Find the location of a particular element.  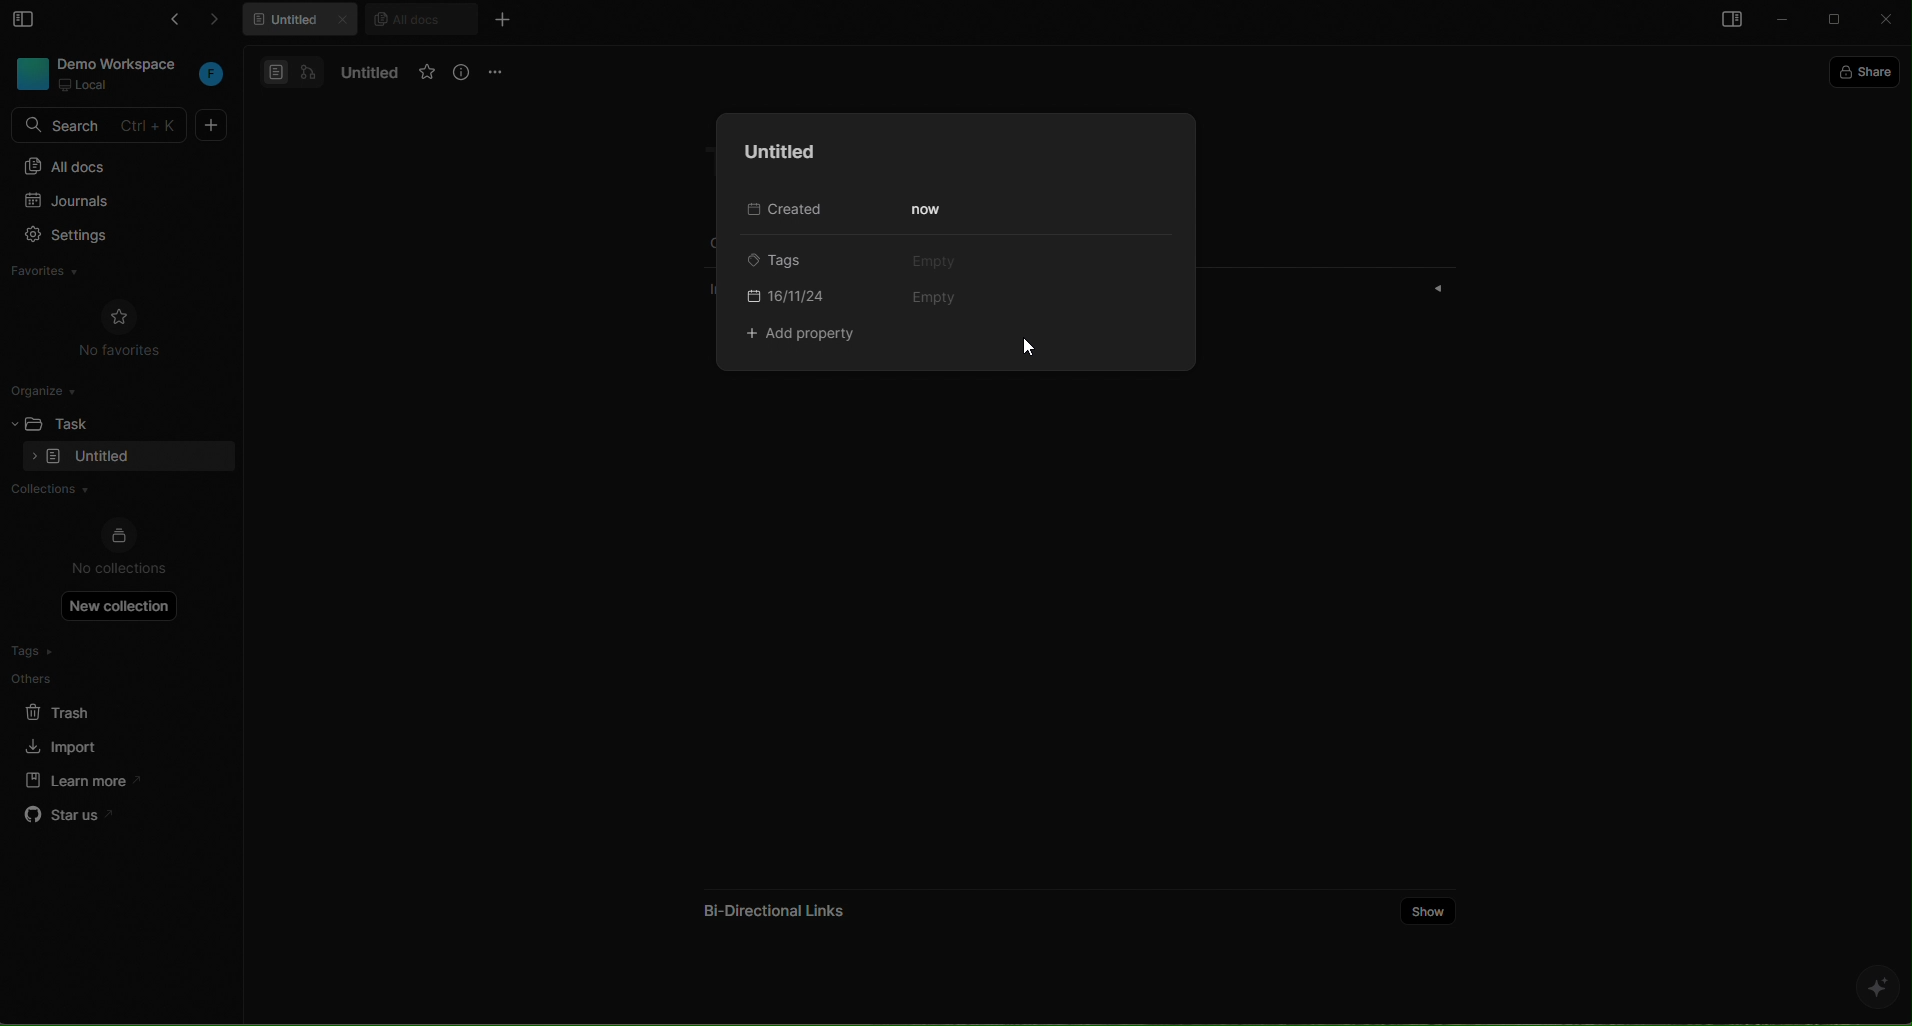

all docs is located at coordinates (117, 165).